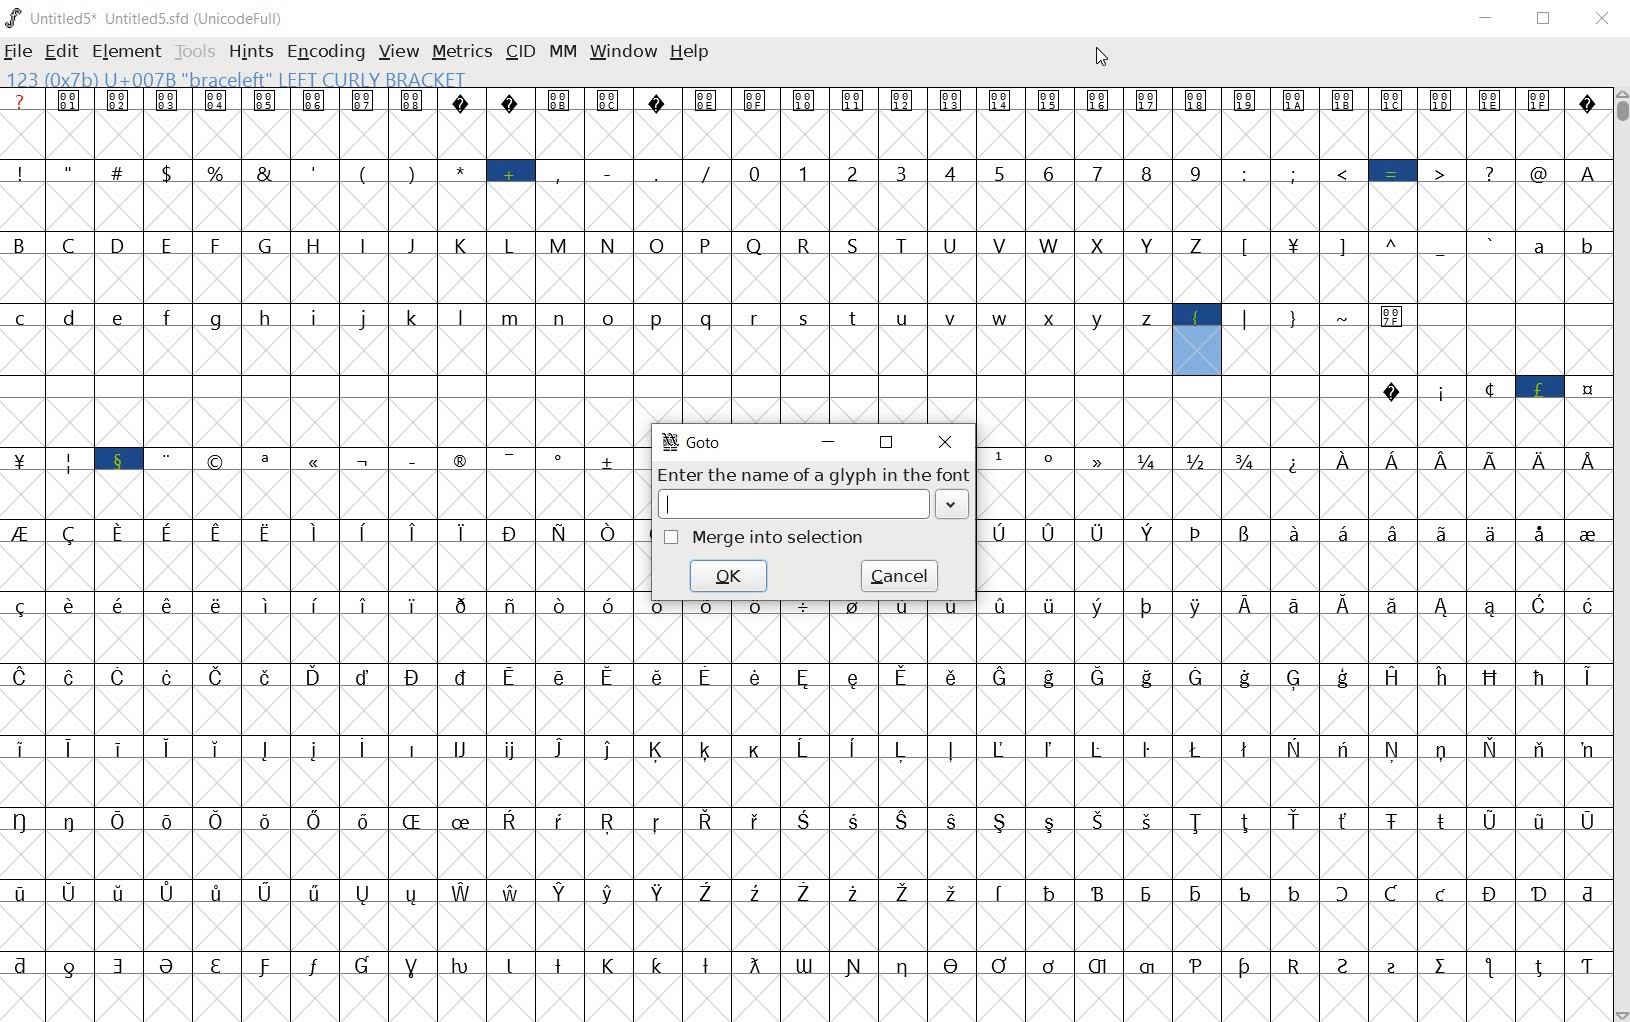 Image resolution: width=1630 pixels, height=1022 pixels. I want to click on MINIMIZE, so click(1488, 18).